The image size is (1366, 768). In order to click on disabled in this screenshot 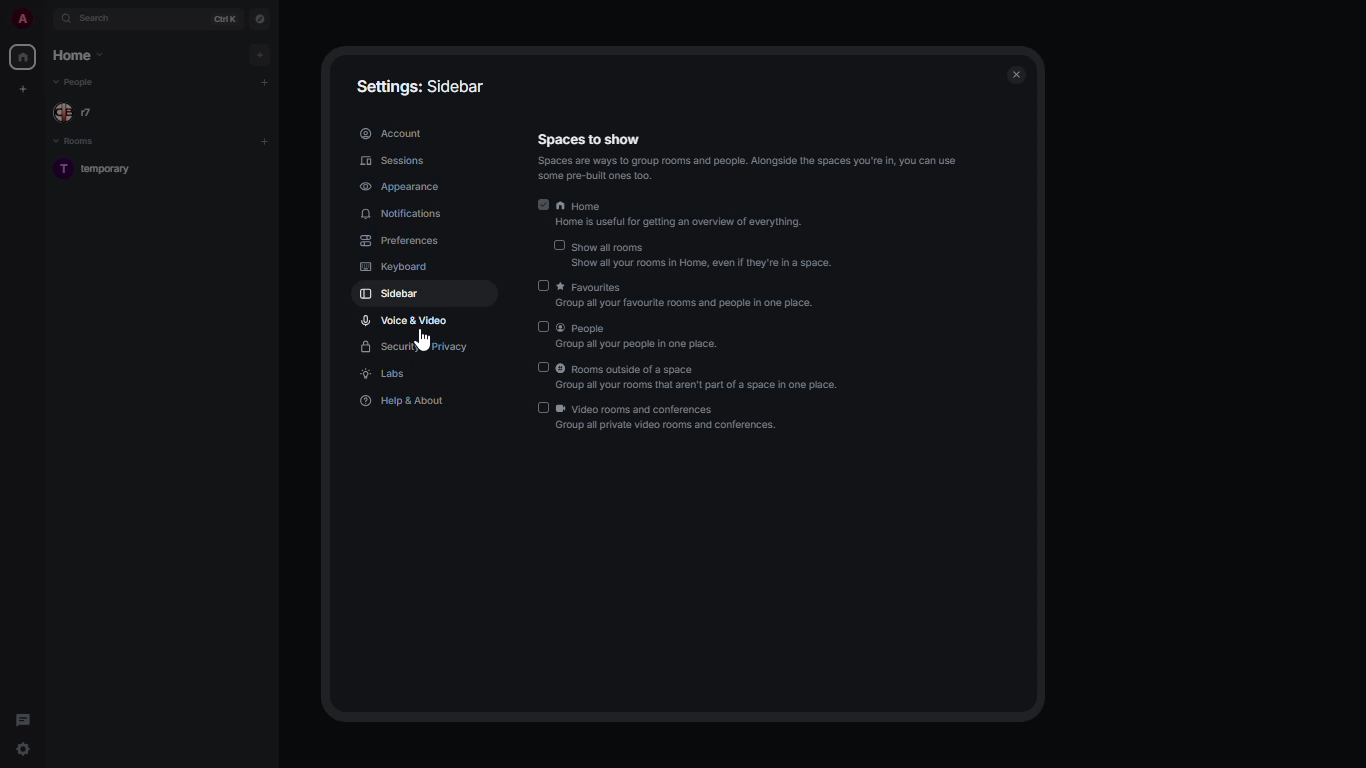, I will do `click(560, 247)`.